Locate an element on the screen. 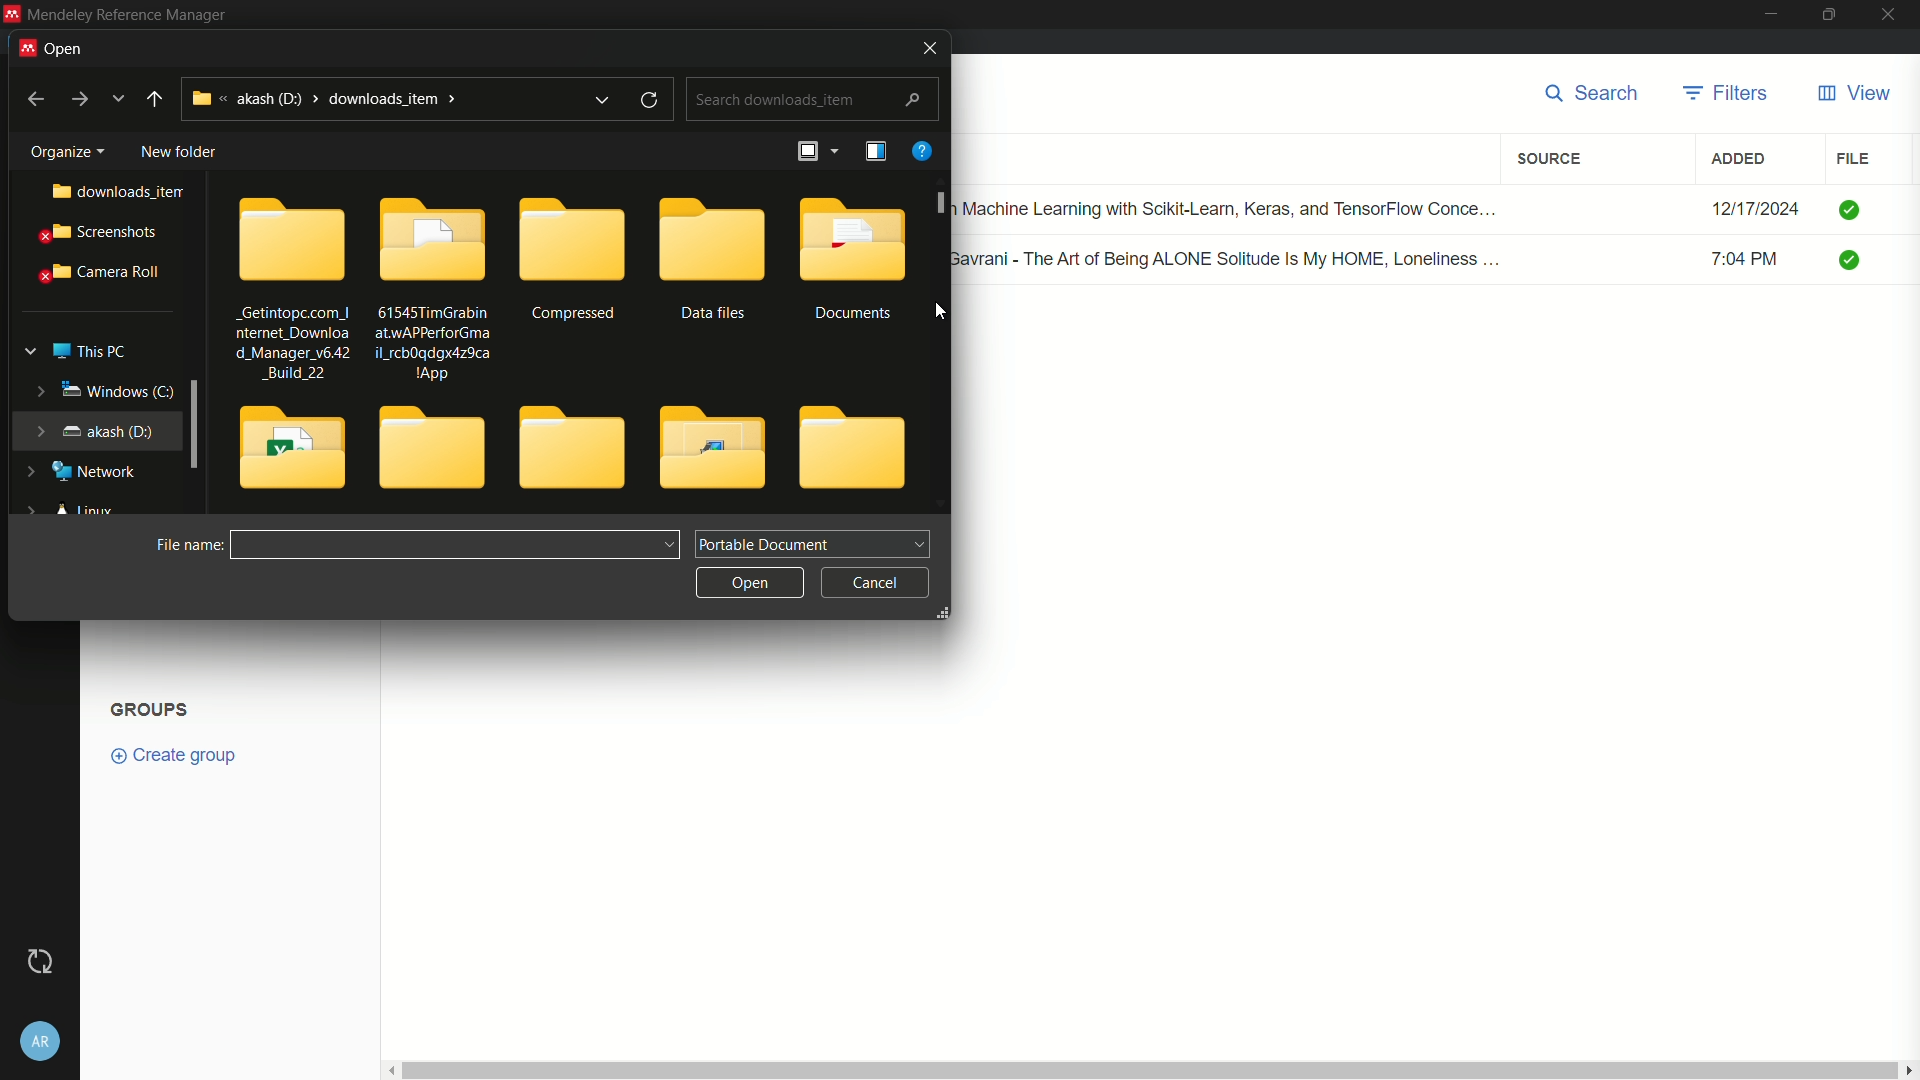 Image resolution: width=1920 pixels, height=1080 pixels. create group is located at coordinates (184, 754).